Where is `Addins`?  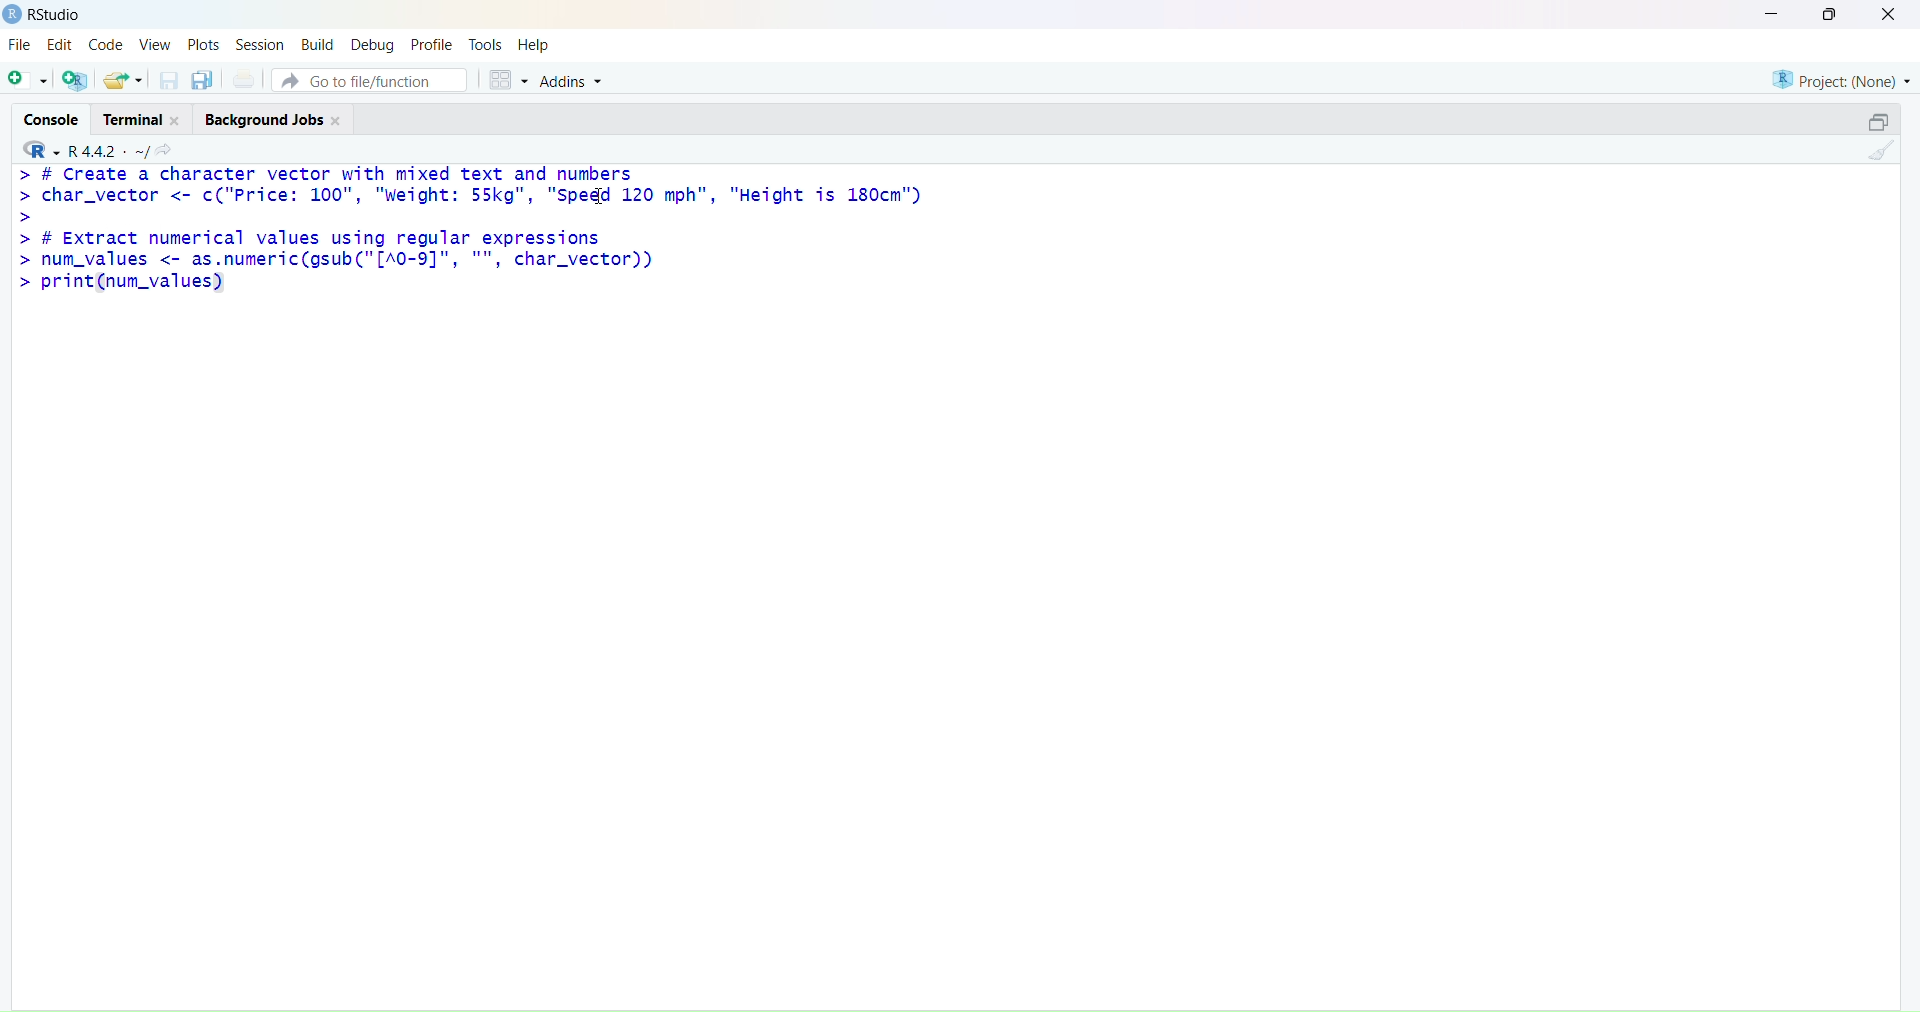 Addins is located at coordinates (573, 82).